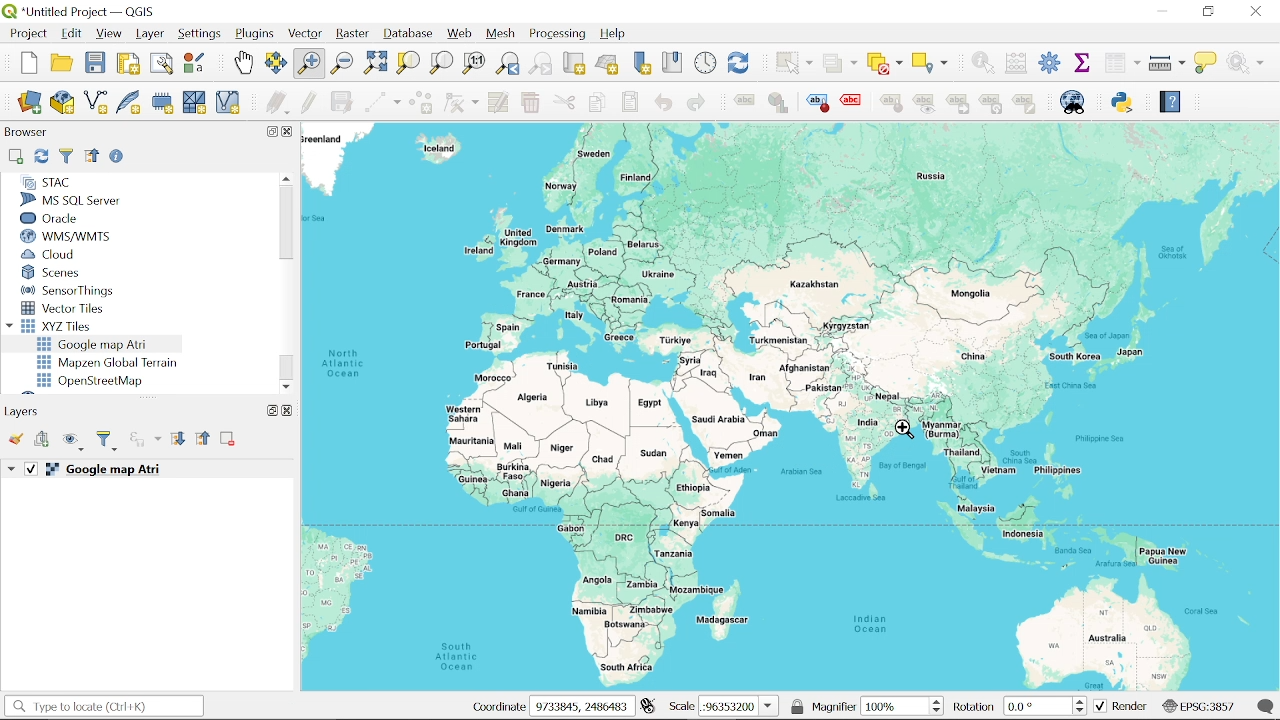  I want to click on Current CRS, so click(1198, 705).